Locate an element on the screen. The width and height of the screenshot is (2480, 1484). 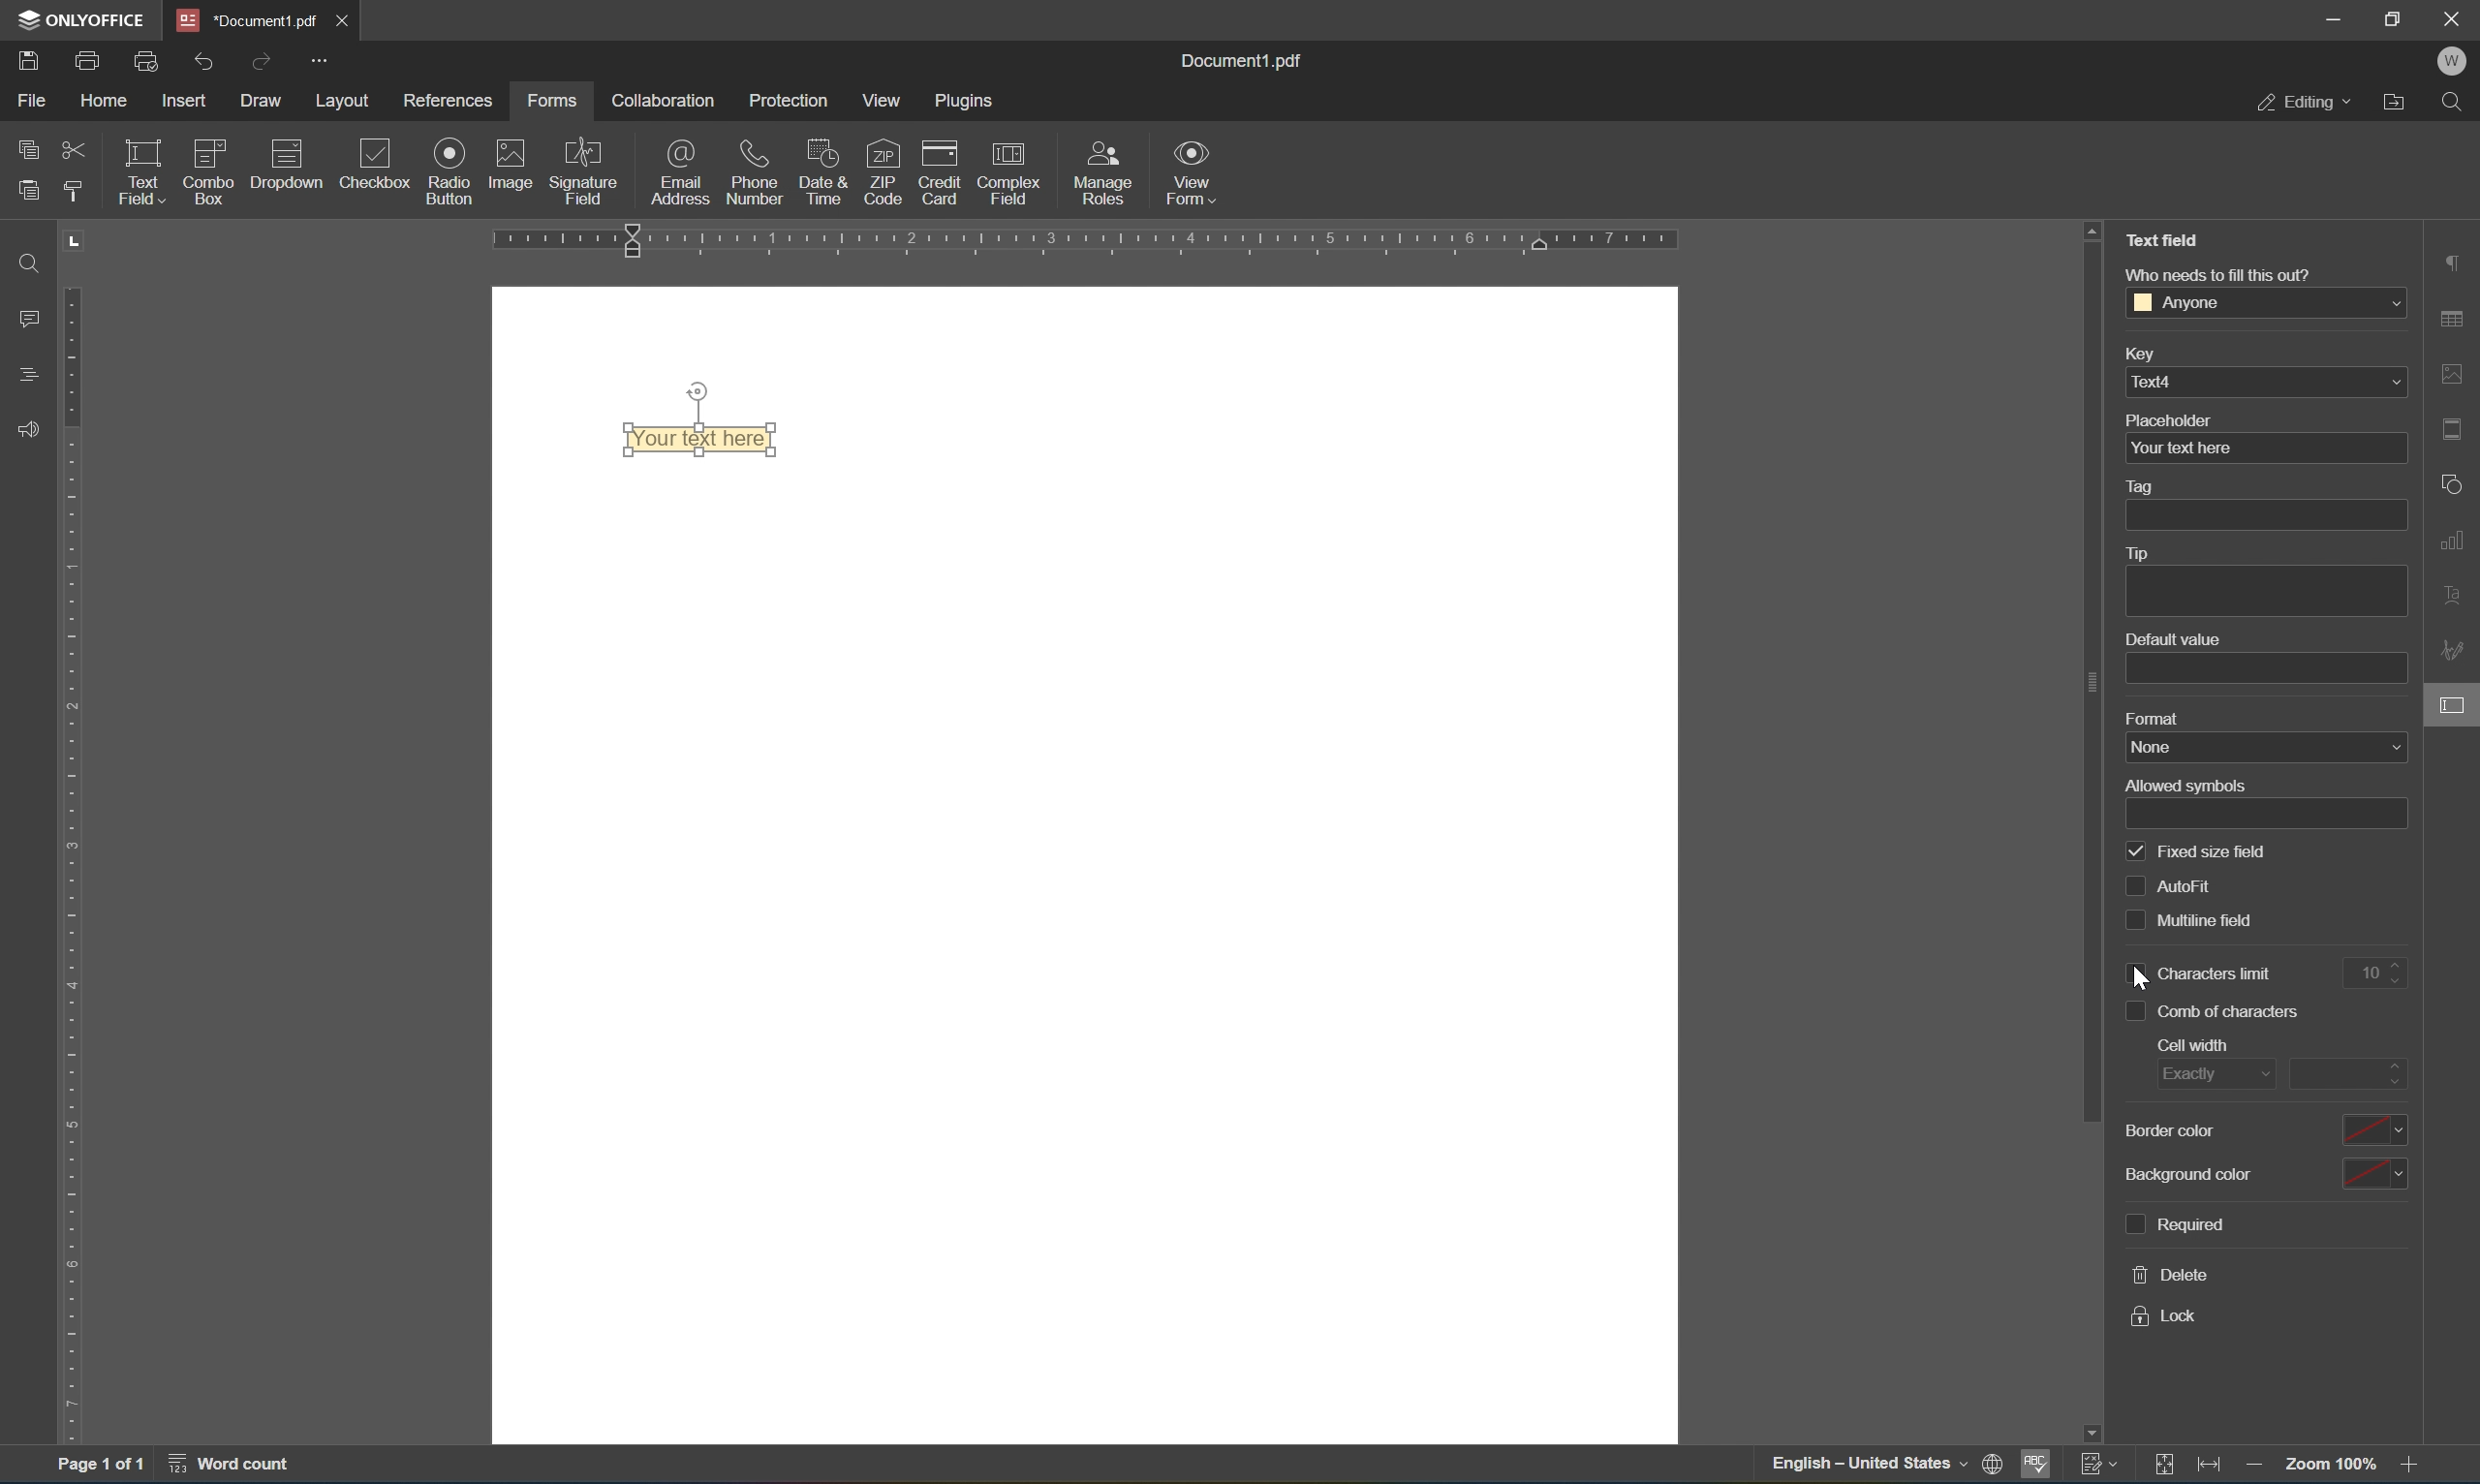
cut is located at coordinates (72, 147).